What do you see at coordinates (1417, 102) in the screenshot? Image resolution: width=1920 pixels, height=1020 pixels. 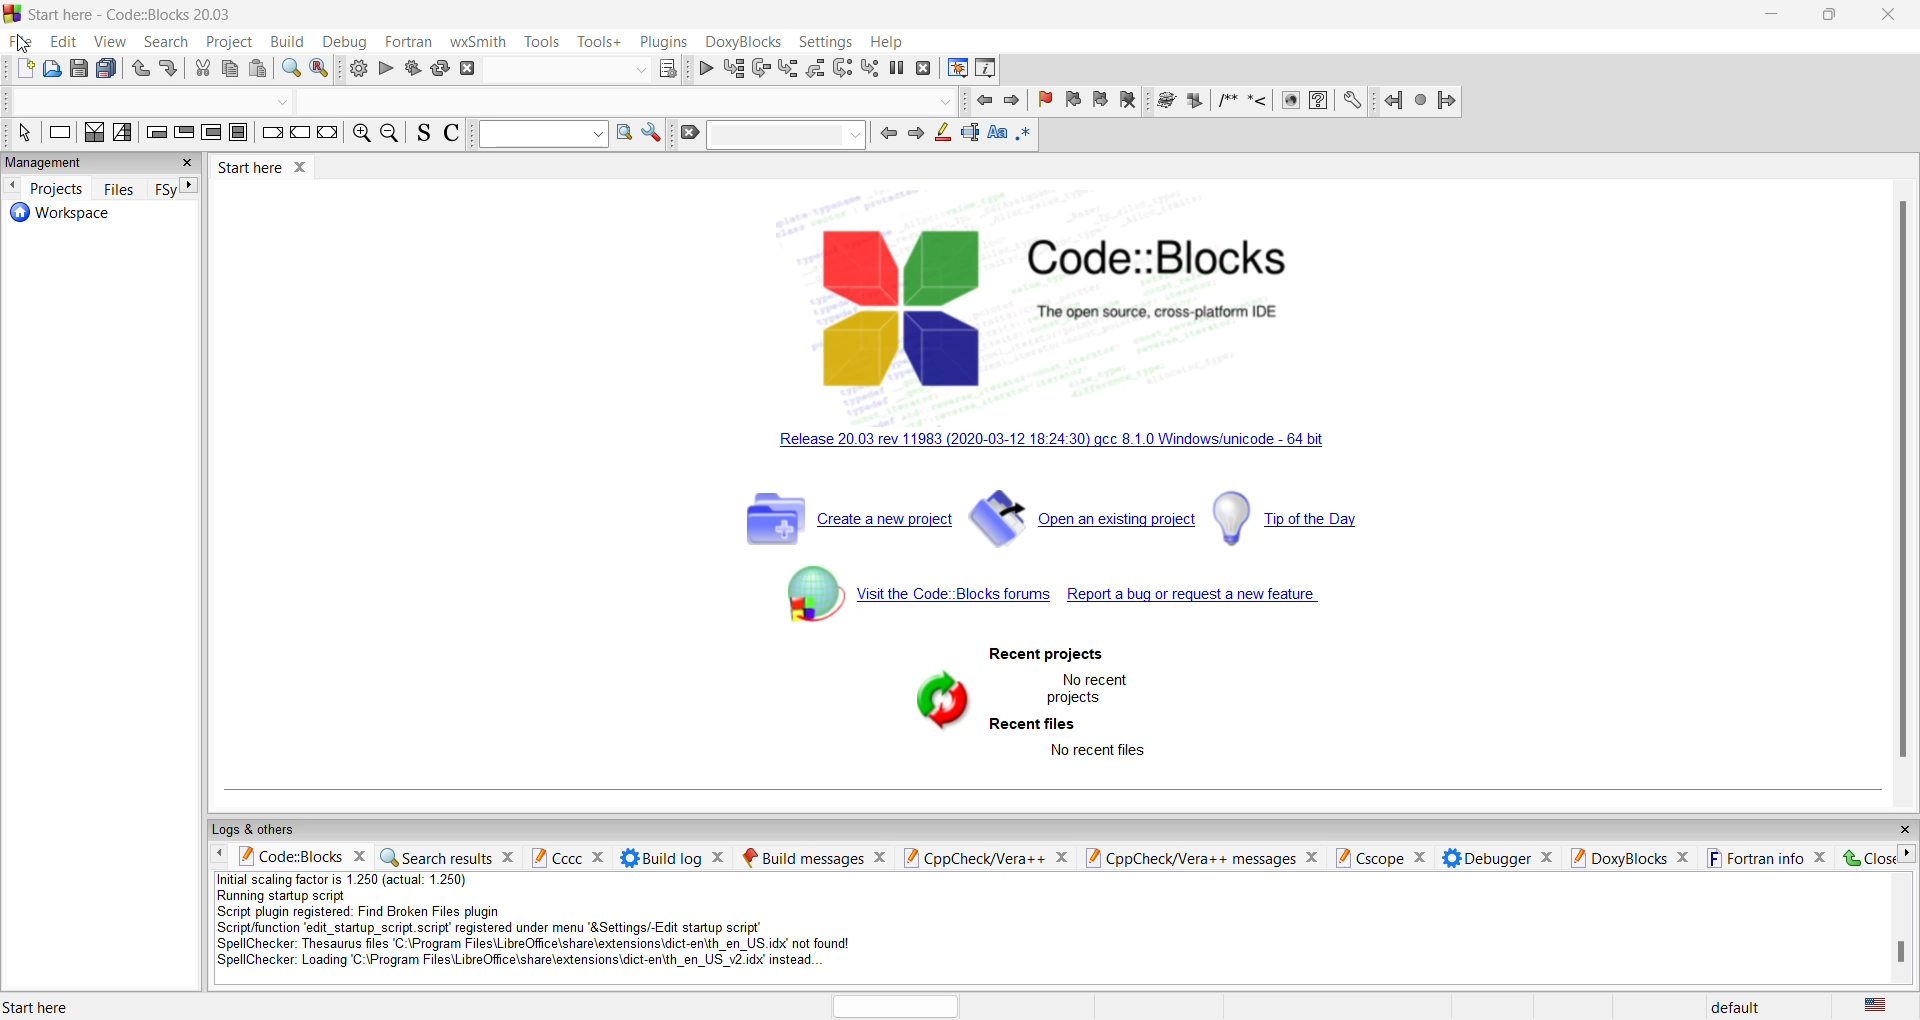 I see `next jump` at bounding box center [1417, 102].